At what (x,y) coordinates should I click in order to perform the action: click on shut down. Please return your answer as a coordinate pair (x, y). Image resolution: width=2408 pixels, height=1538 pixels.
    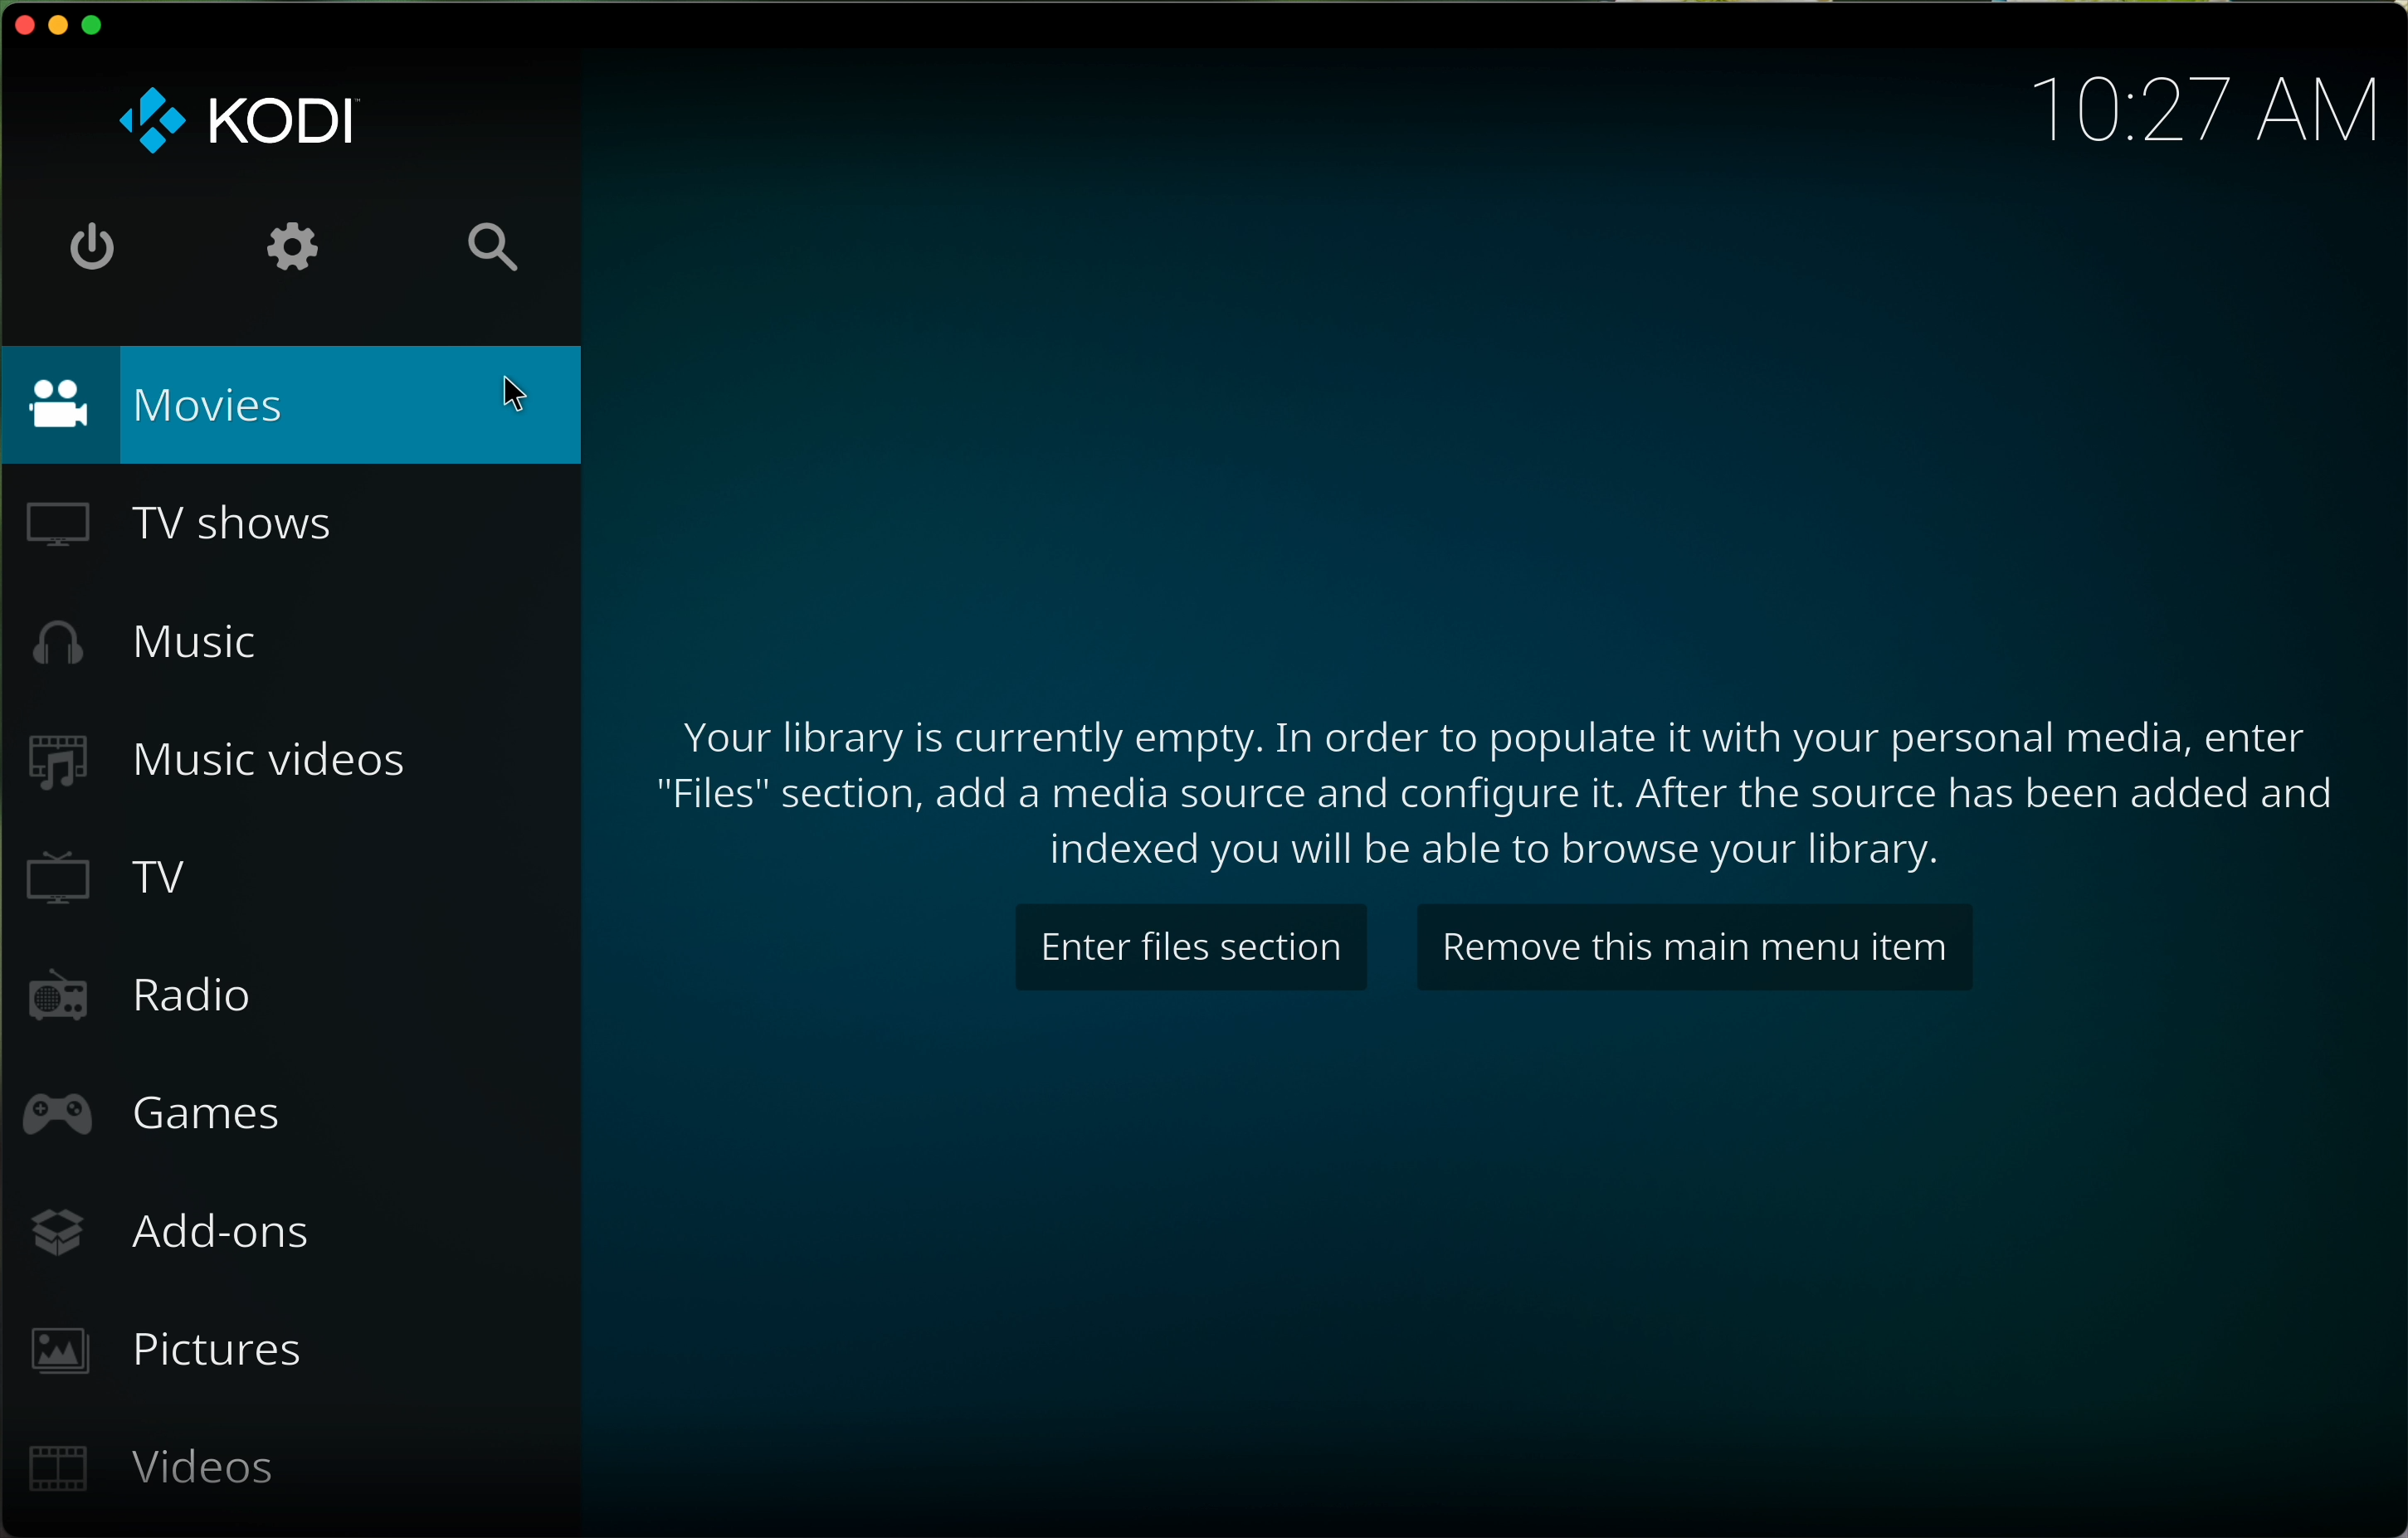
    Looking at the image, I should click on (95, 247).